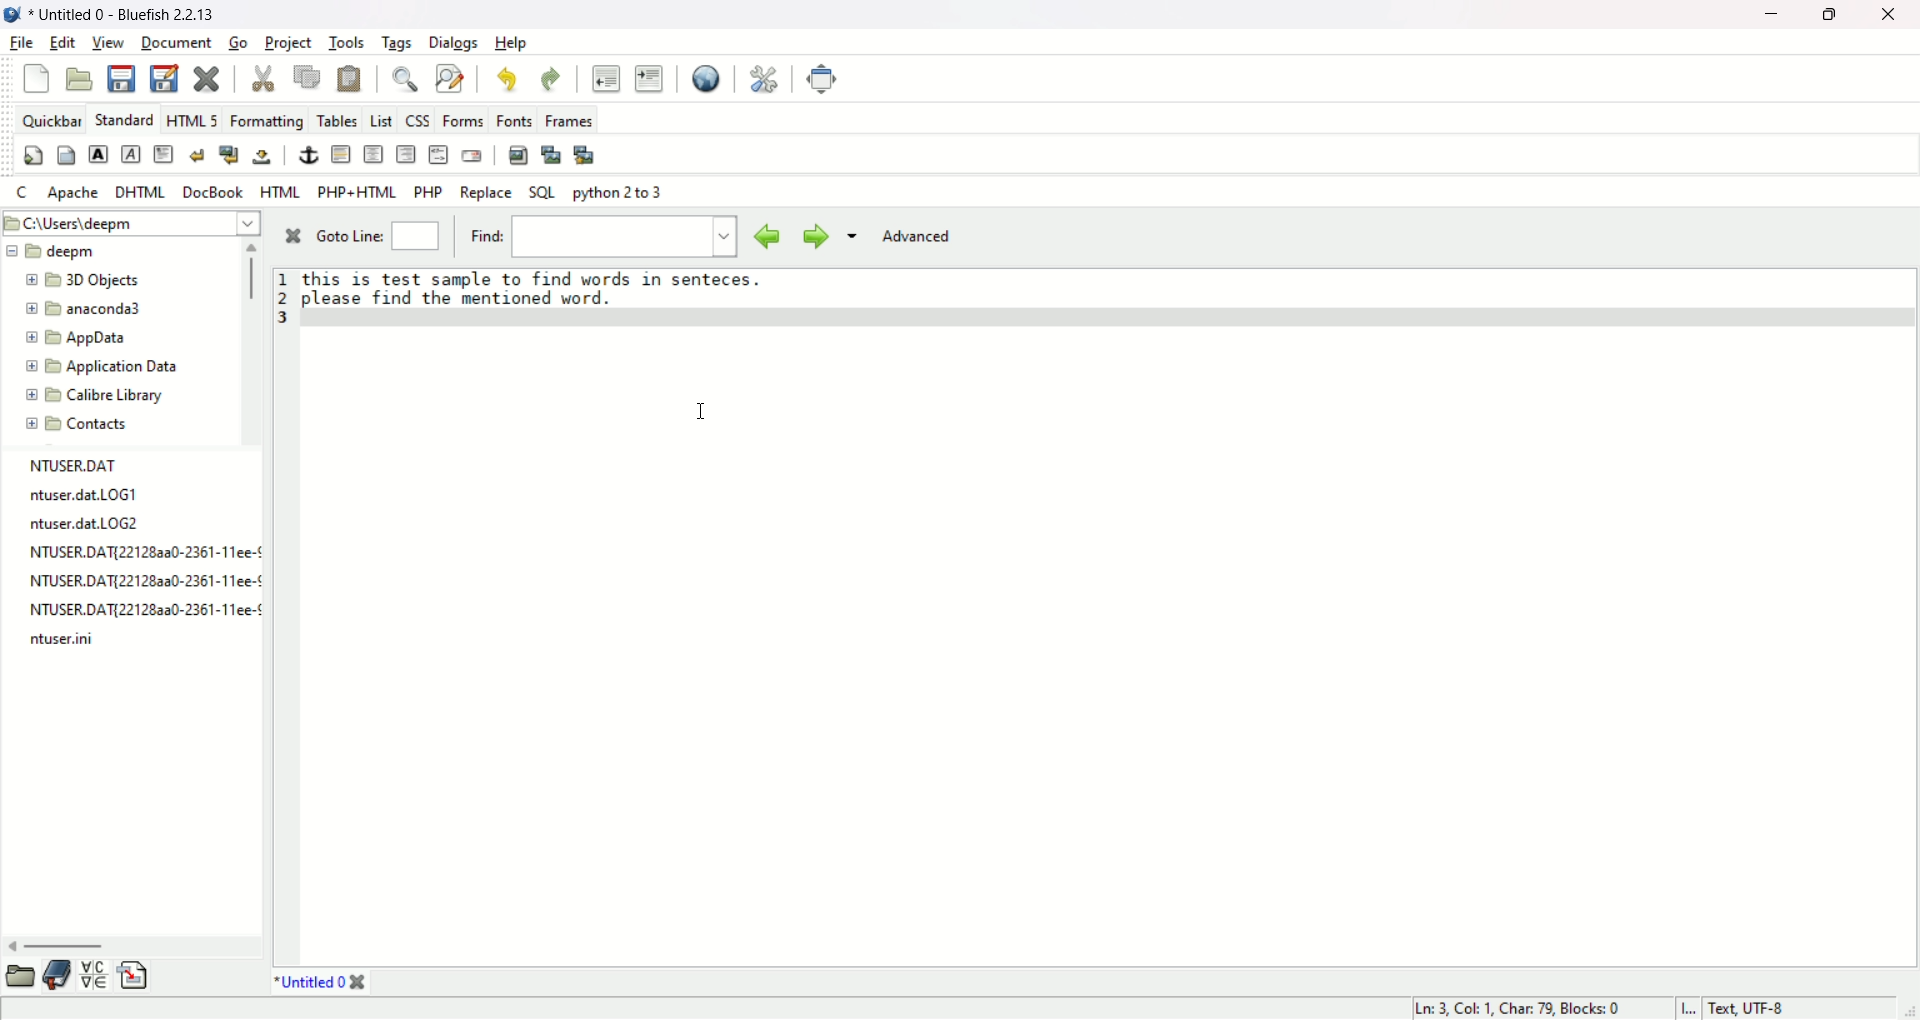 Image resolution: width=1920 pixels, height=1020 pixels. What do you see at coordinates (617, 193) in the screenshot?
I see `python 2 to 3` at bounding box center [617, 193].